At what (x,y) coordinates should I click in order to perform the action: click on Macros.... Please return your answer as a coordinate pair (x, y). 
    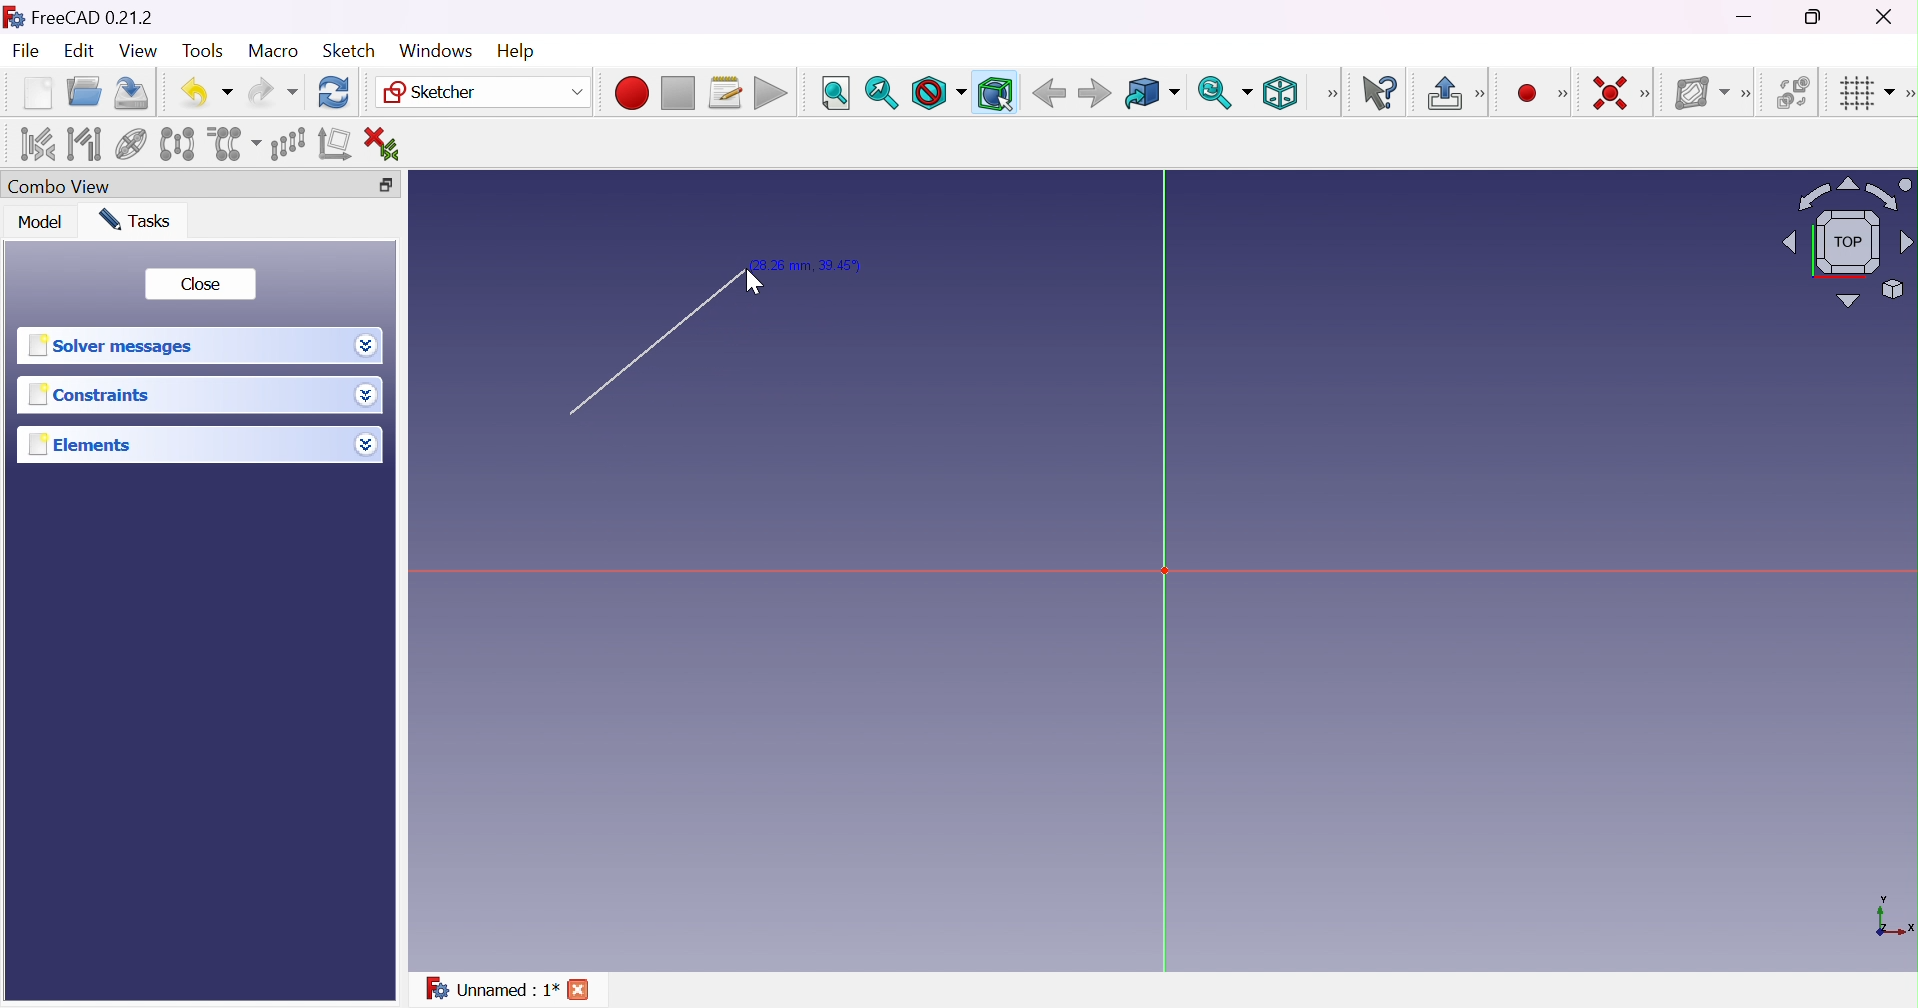
    Looking at the image, I should click on (726, 93).